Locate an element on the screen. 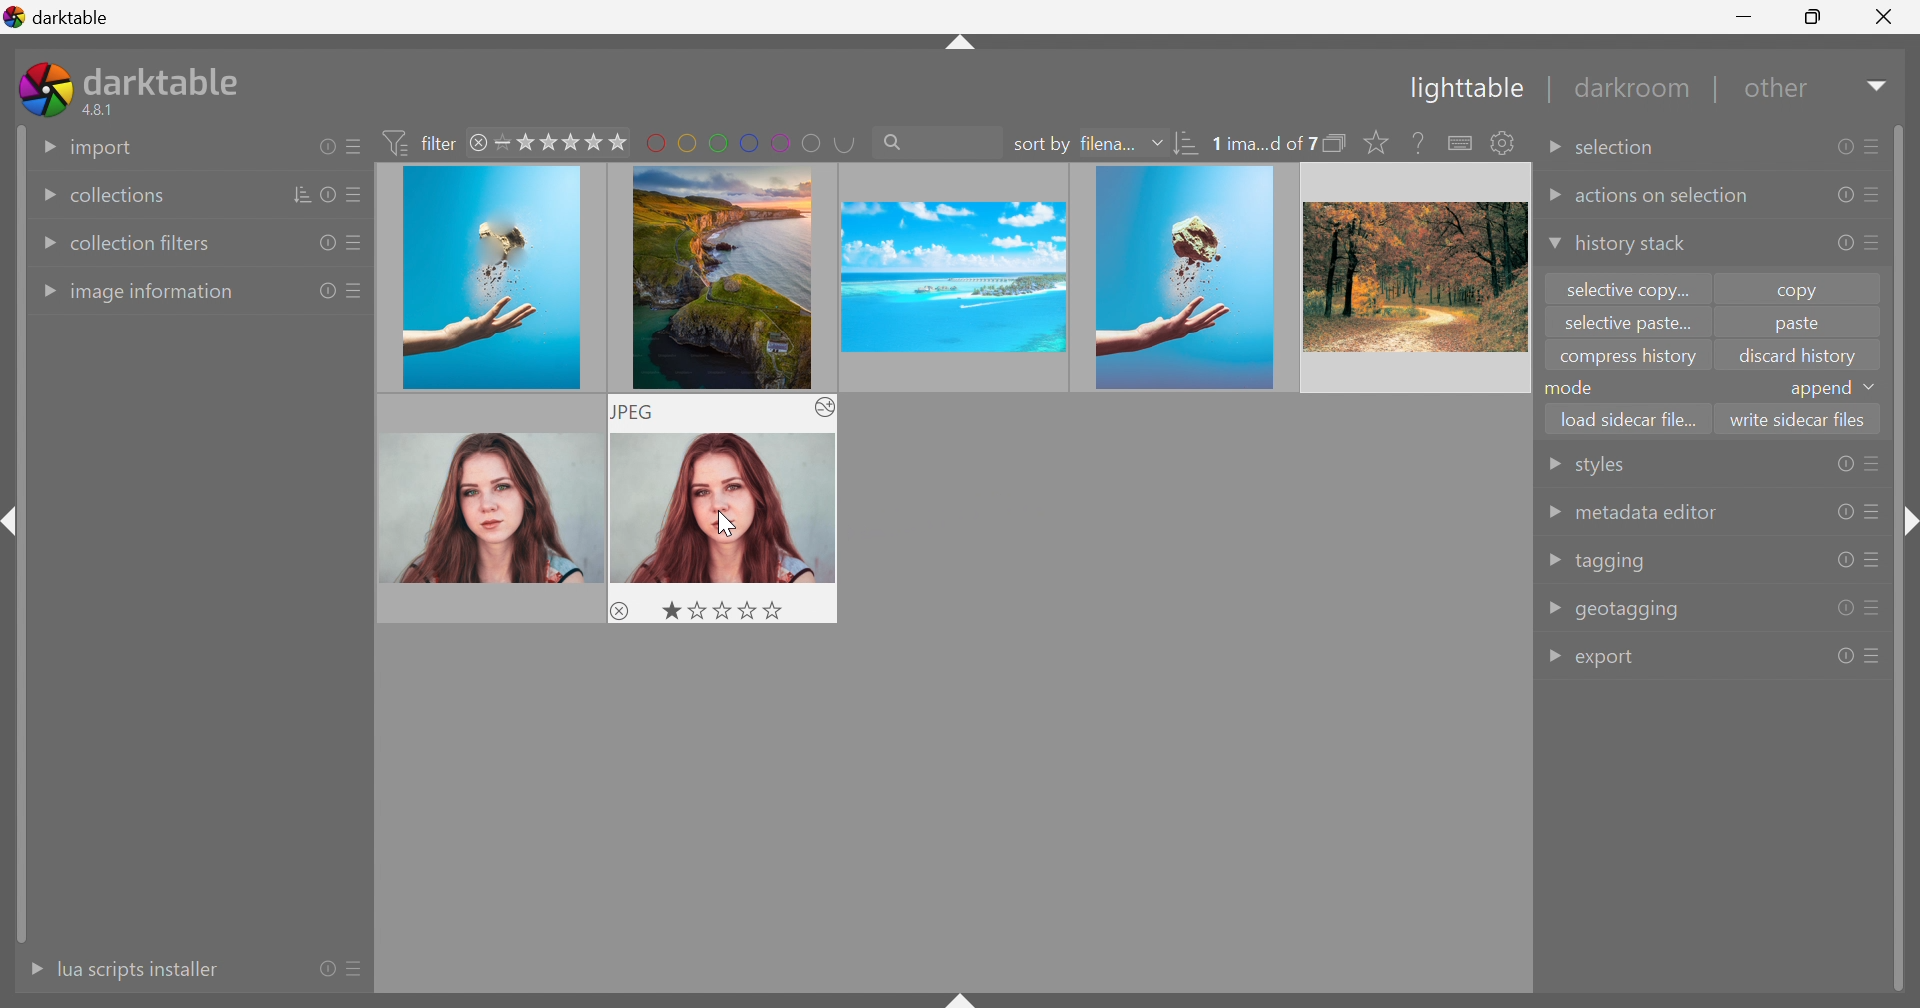  presets is located at coordinates (1874, 464).